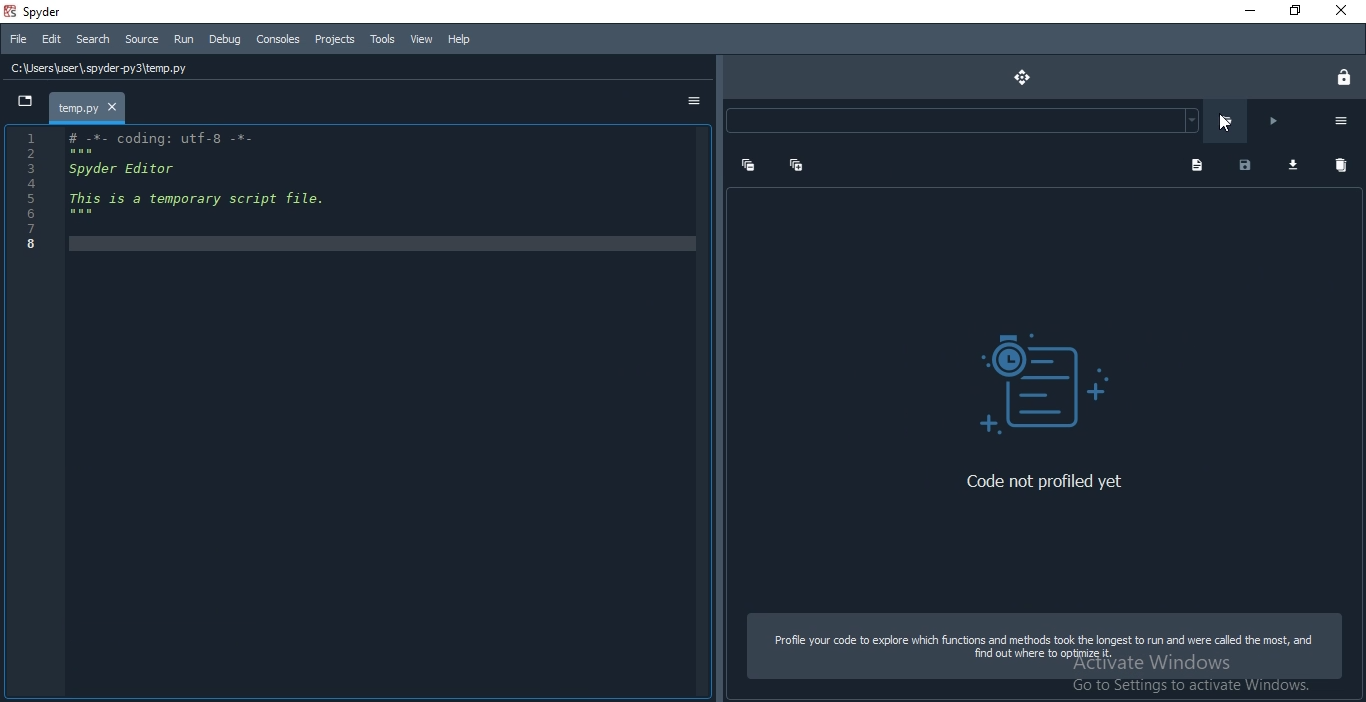 Image resolution: width=1366 pixels, height=702 pixels. What do you see at coordinates (1343, 11) in the screenshot?
I see `Close` at bounding box center [1343, 11].